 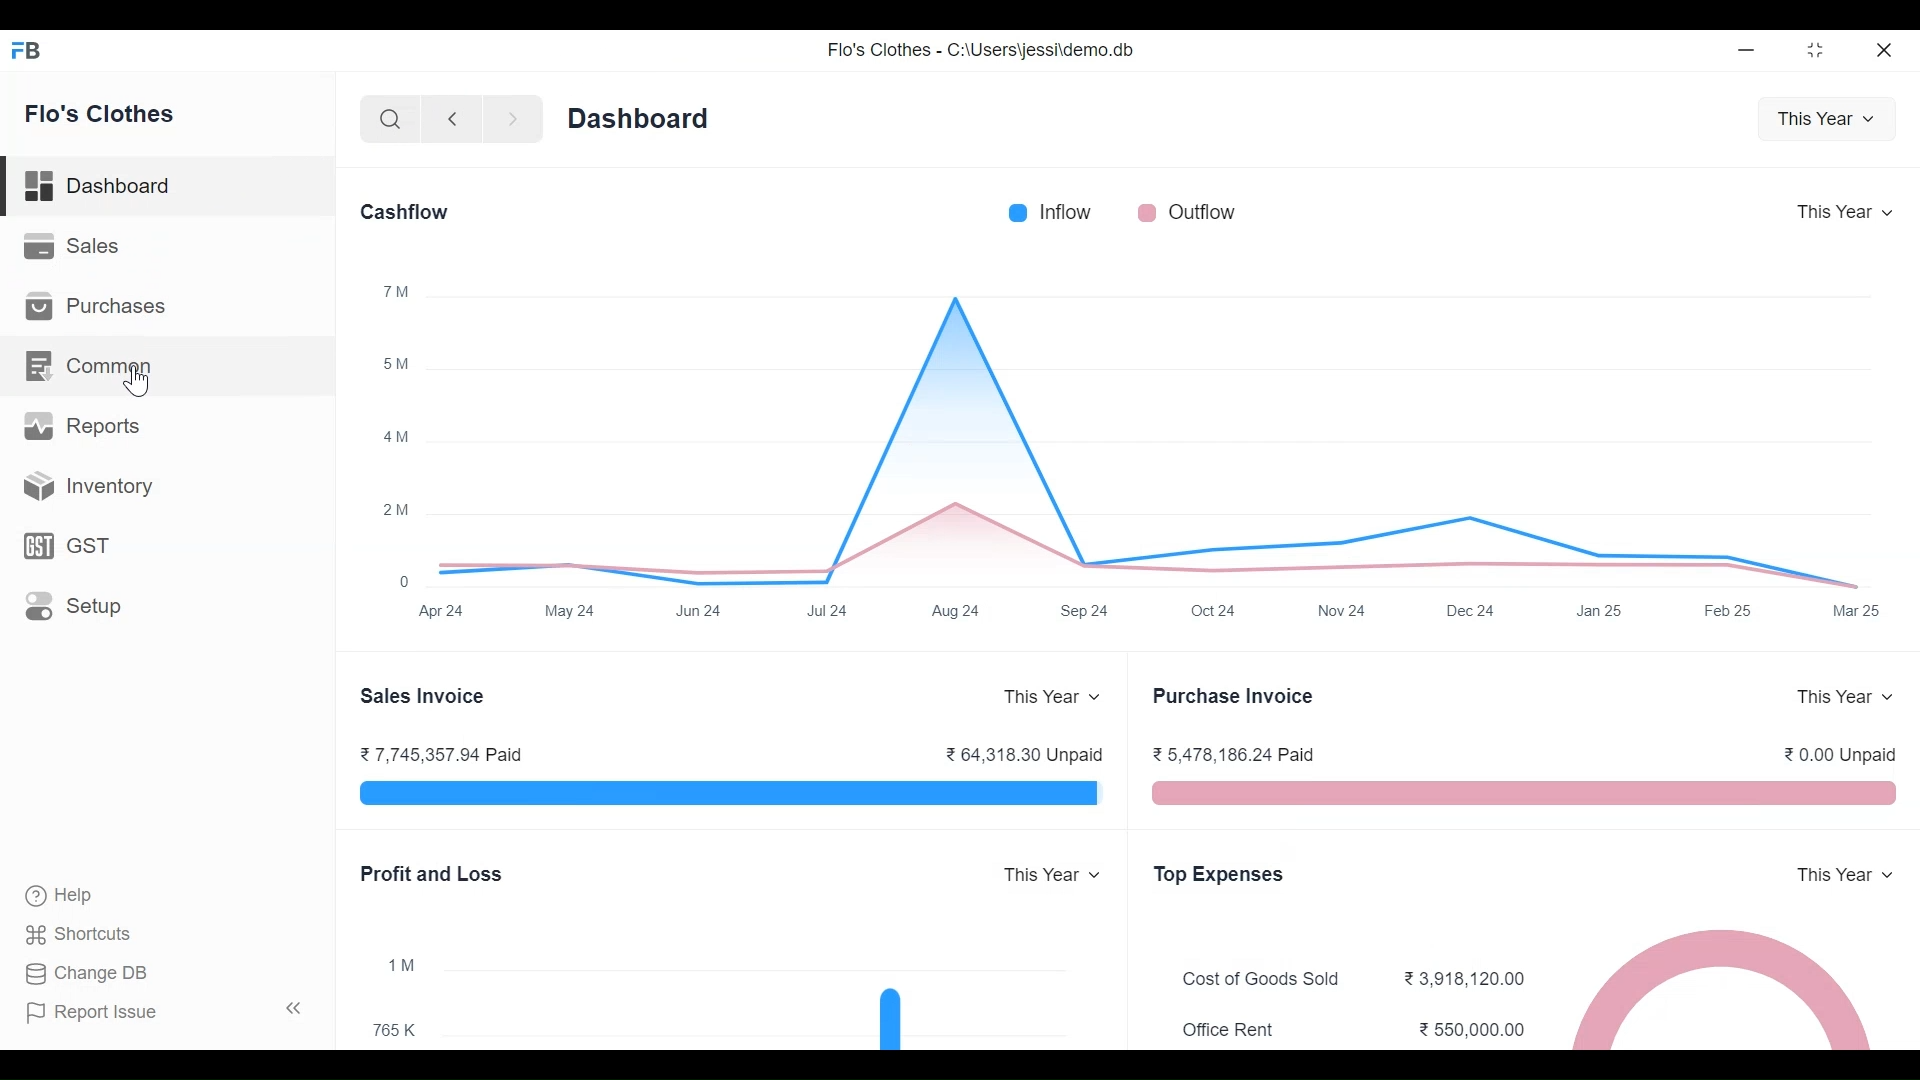 I want to click on Navigate Forward, so click(x=513, y=120).